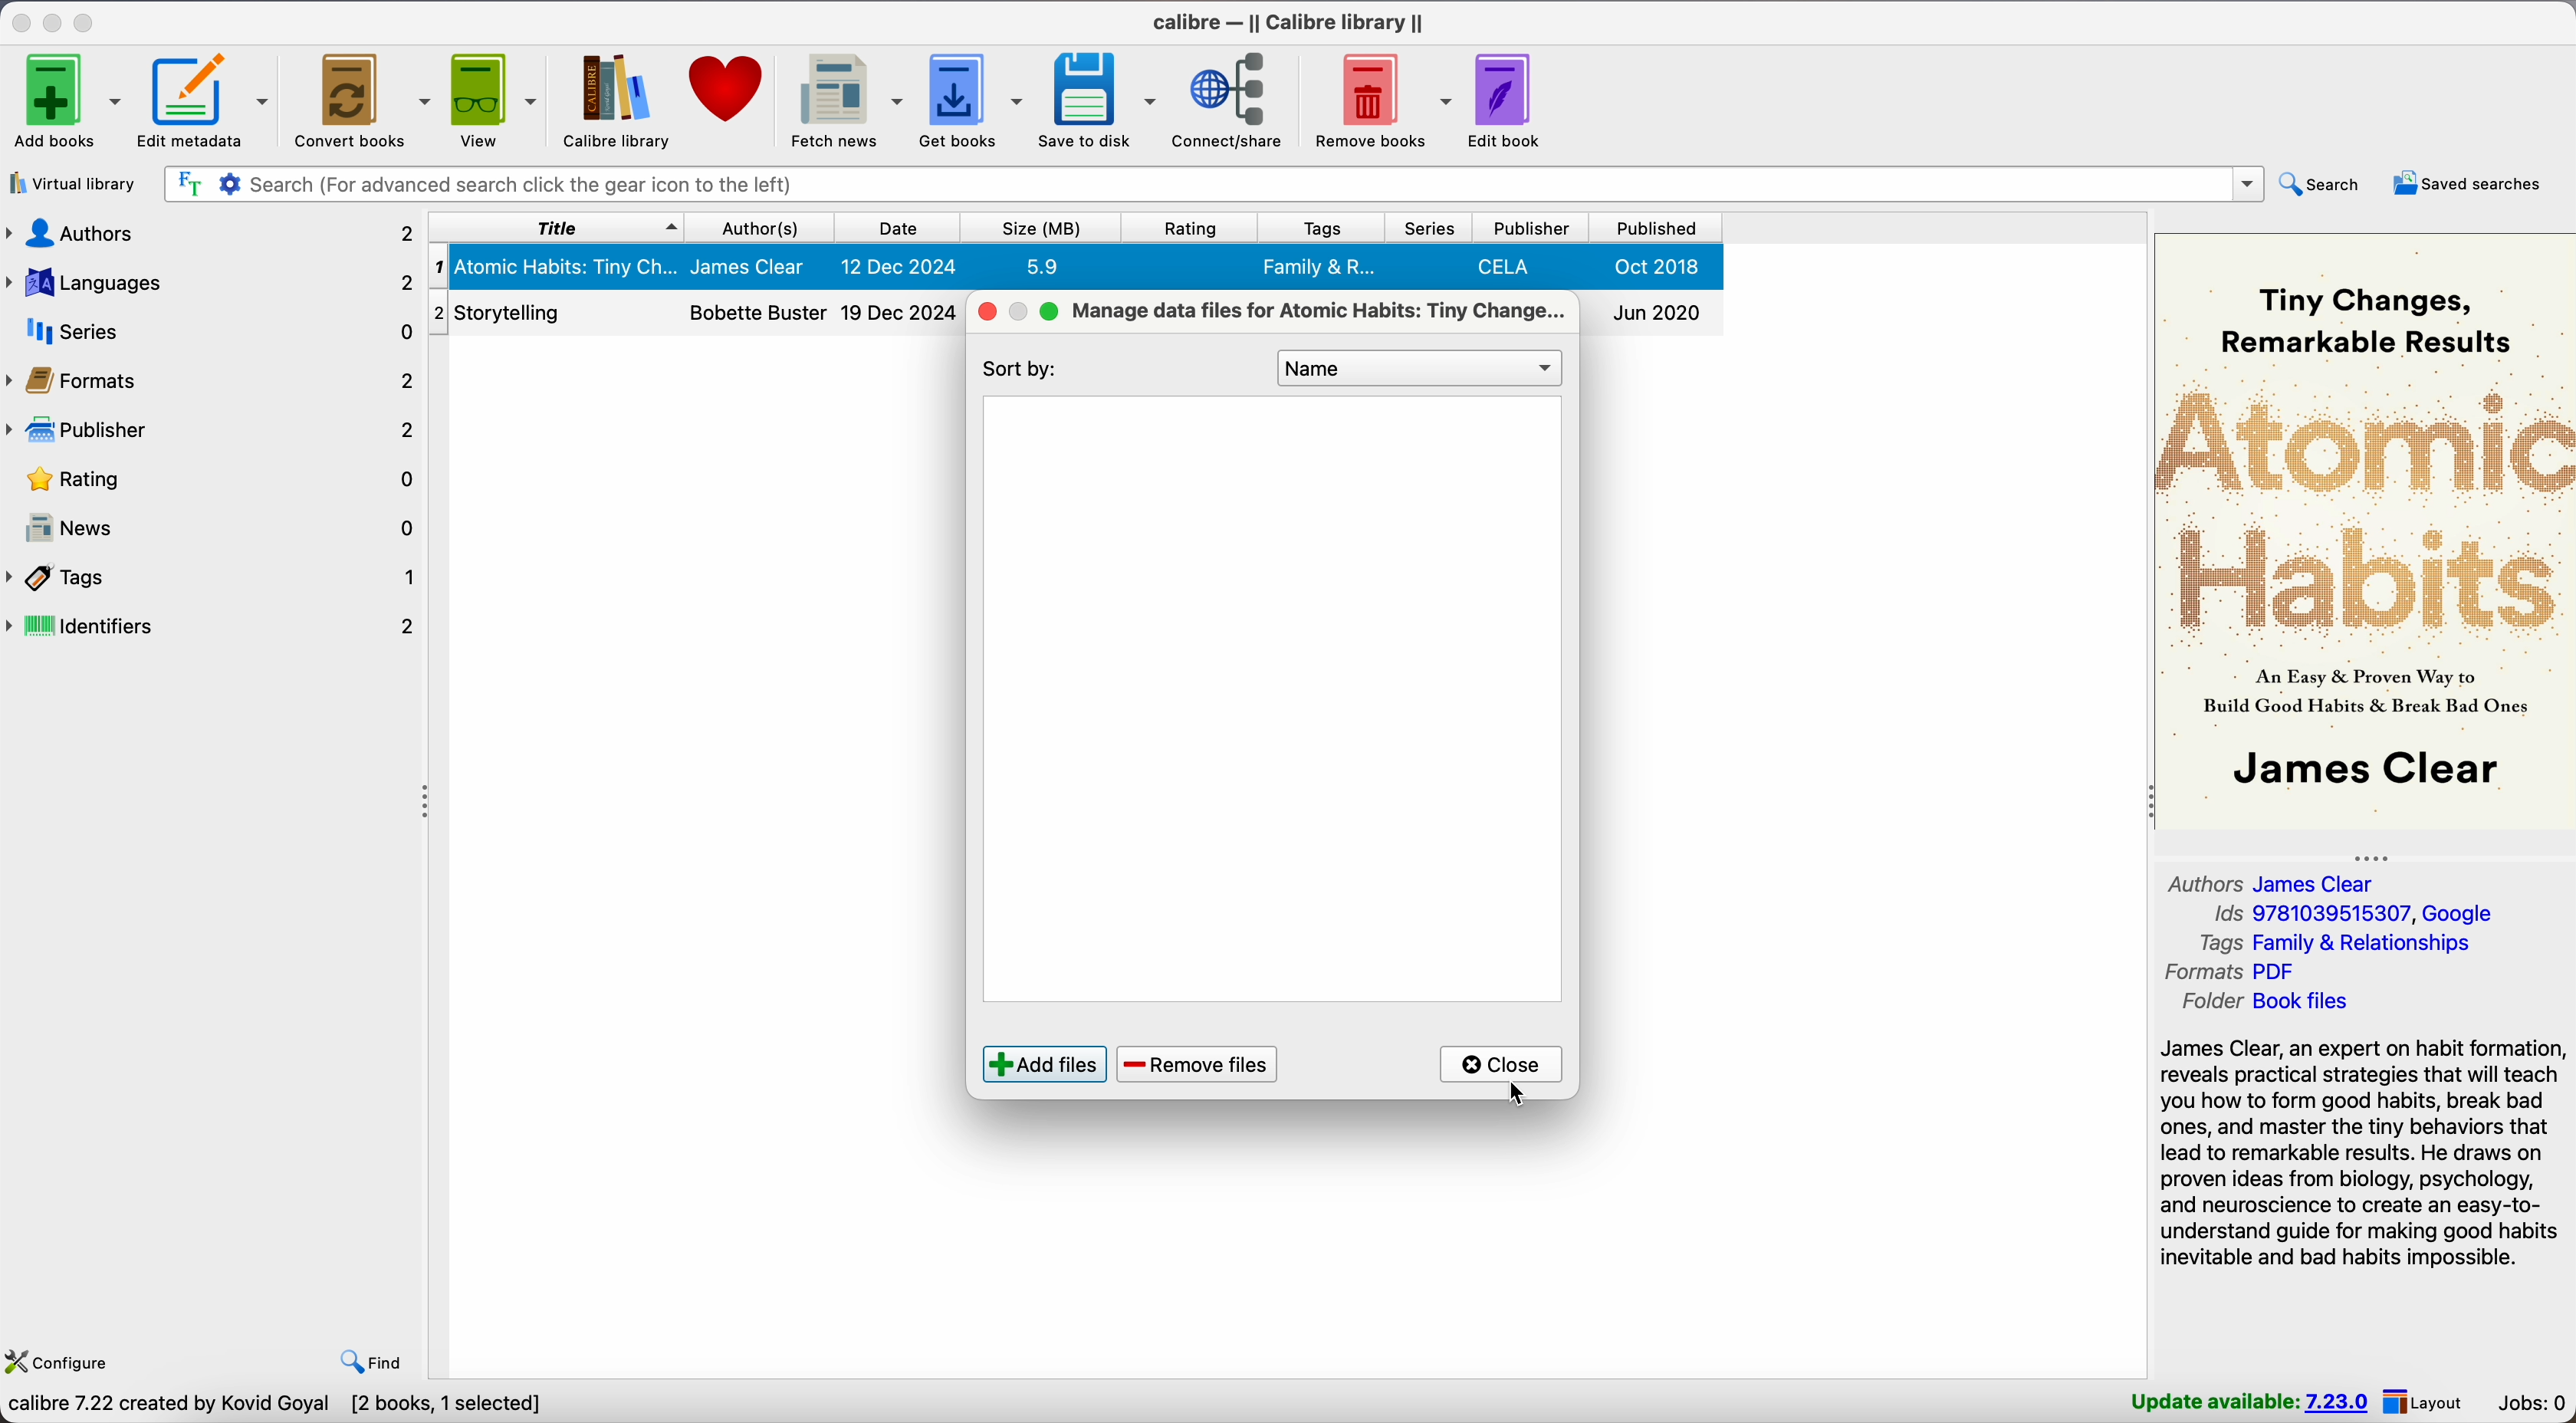 The height and width of the screenshot is (1423, 2576). What do you see at coordinates (694, 315) in the screenshot?
I see `Storytelling` at bounding box center [694, 315].